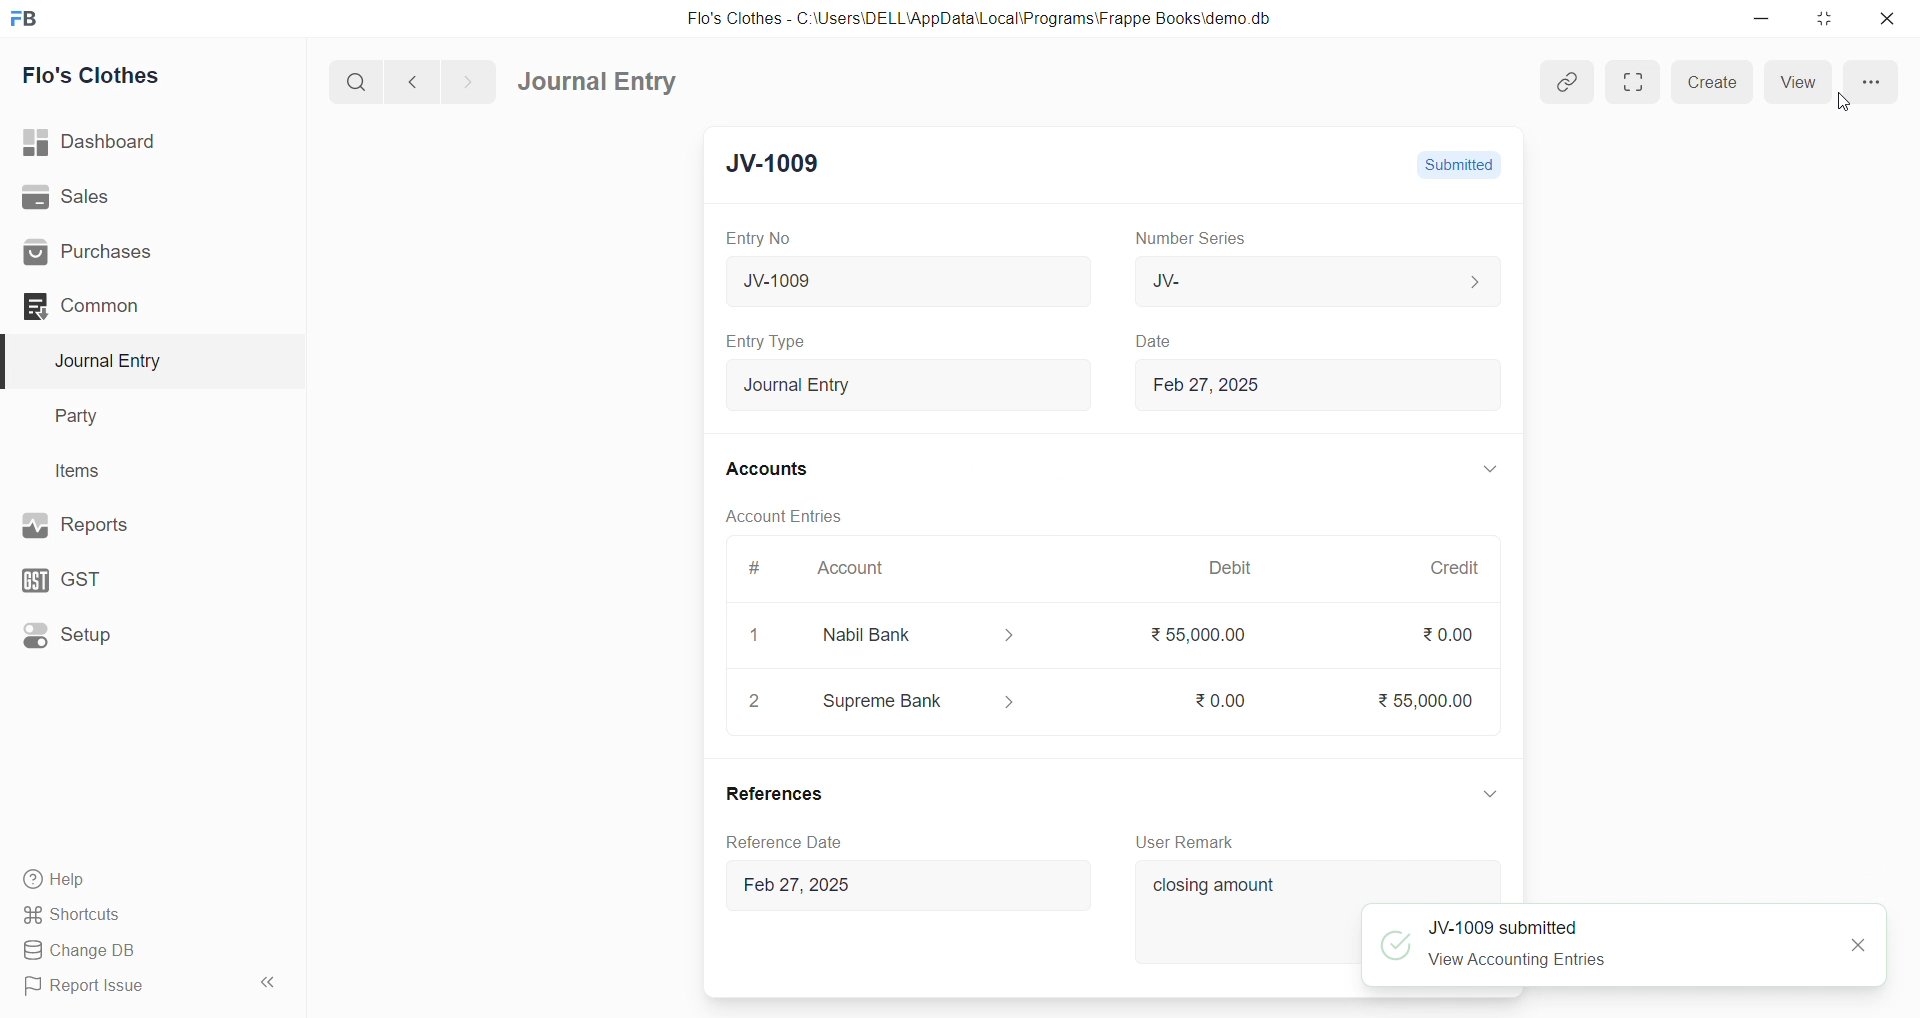 This screenshot has width=1920, height=1018. I want to click on JV-1009, so click(906, 281).